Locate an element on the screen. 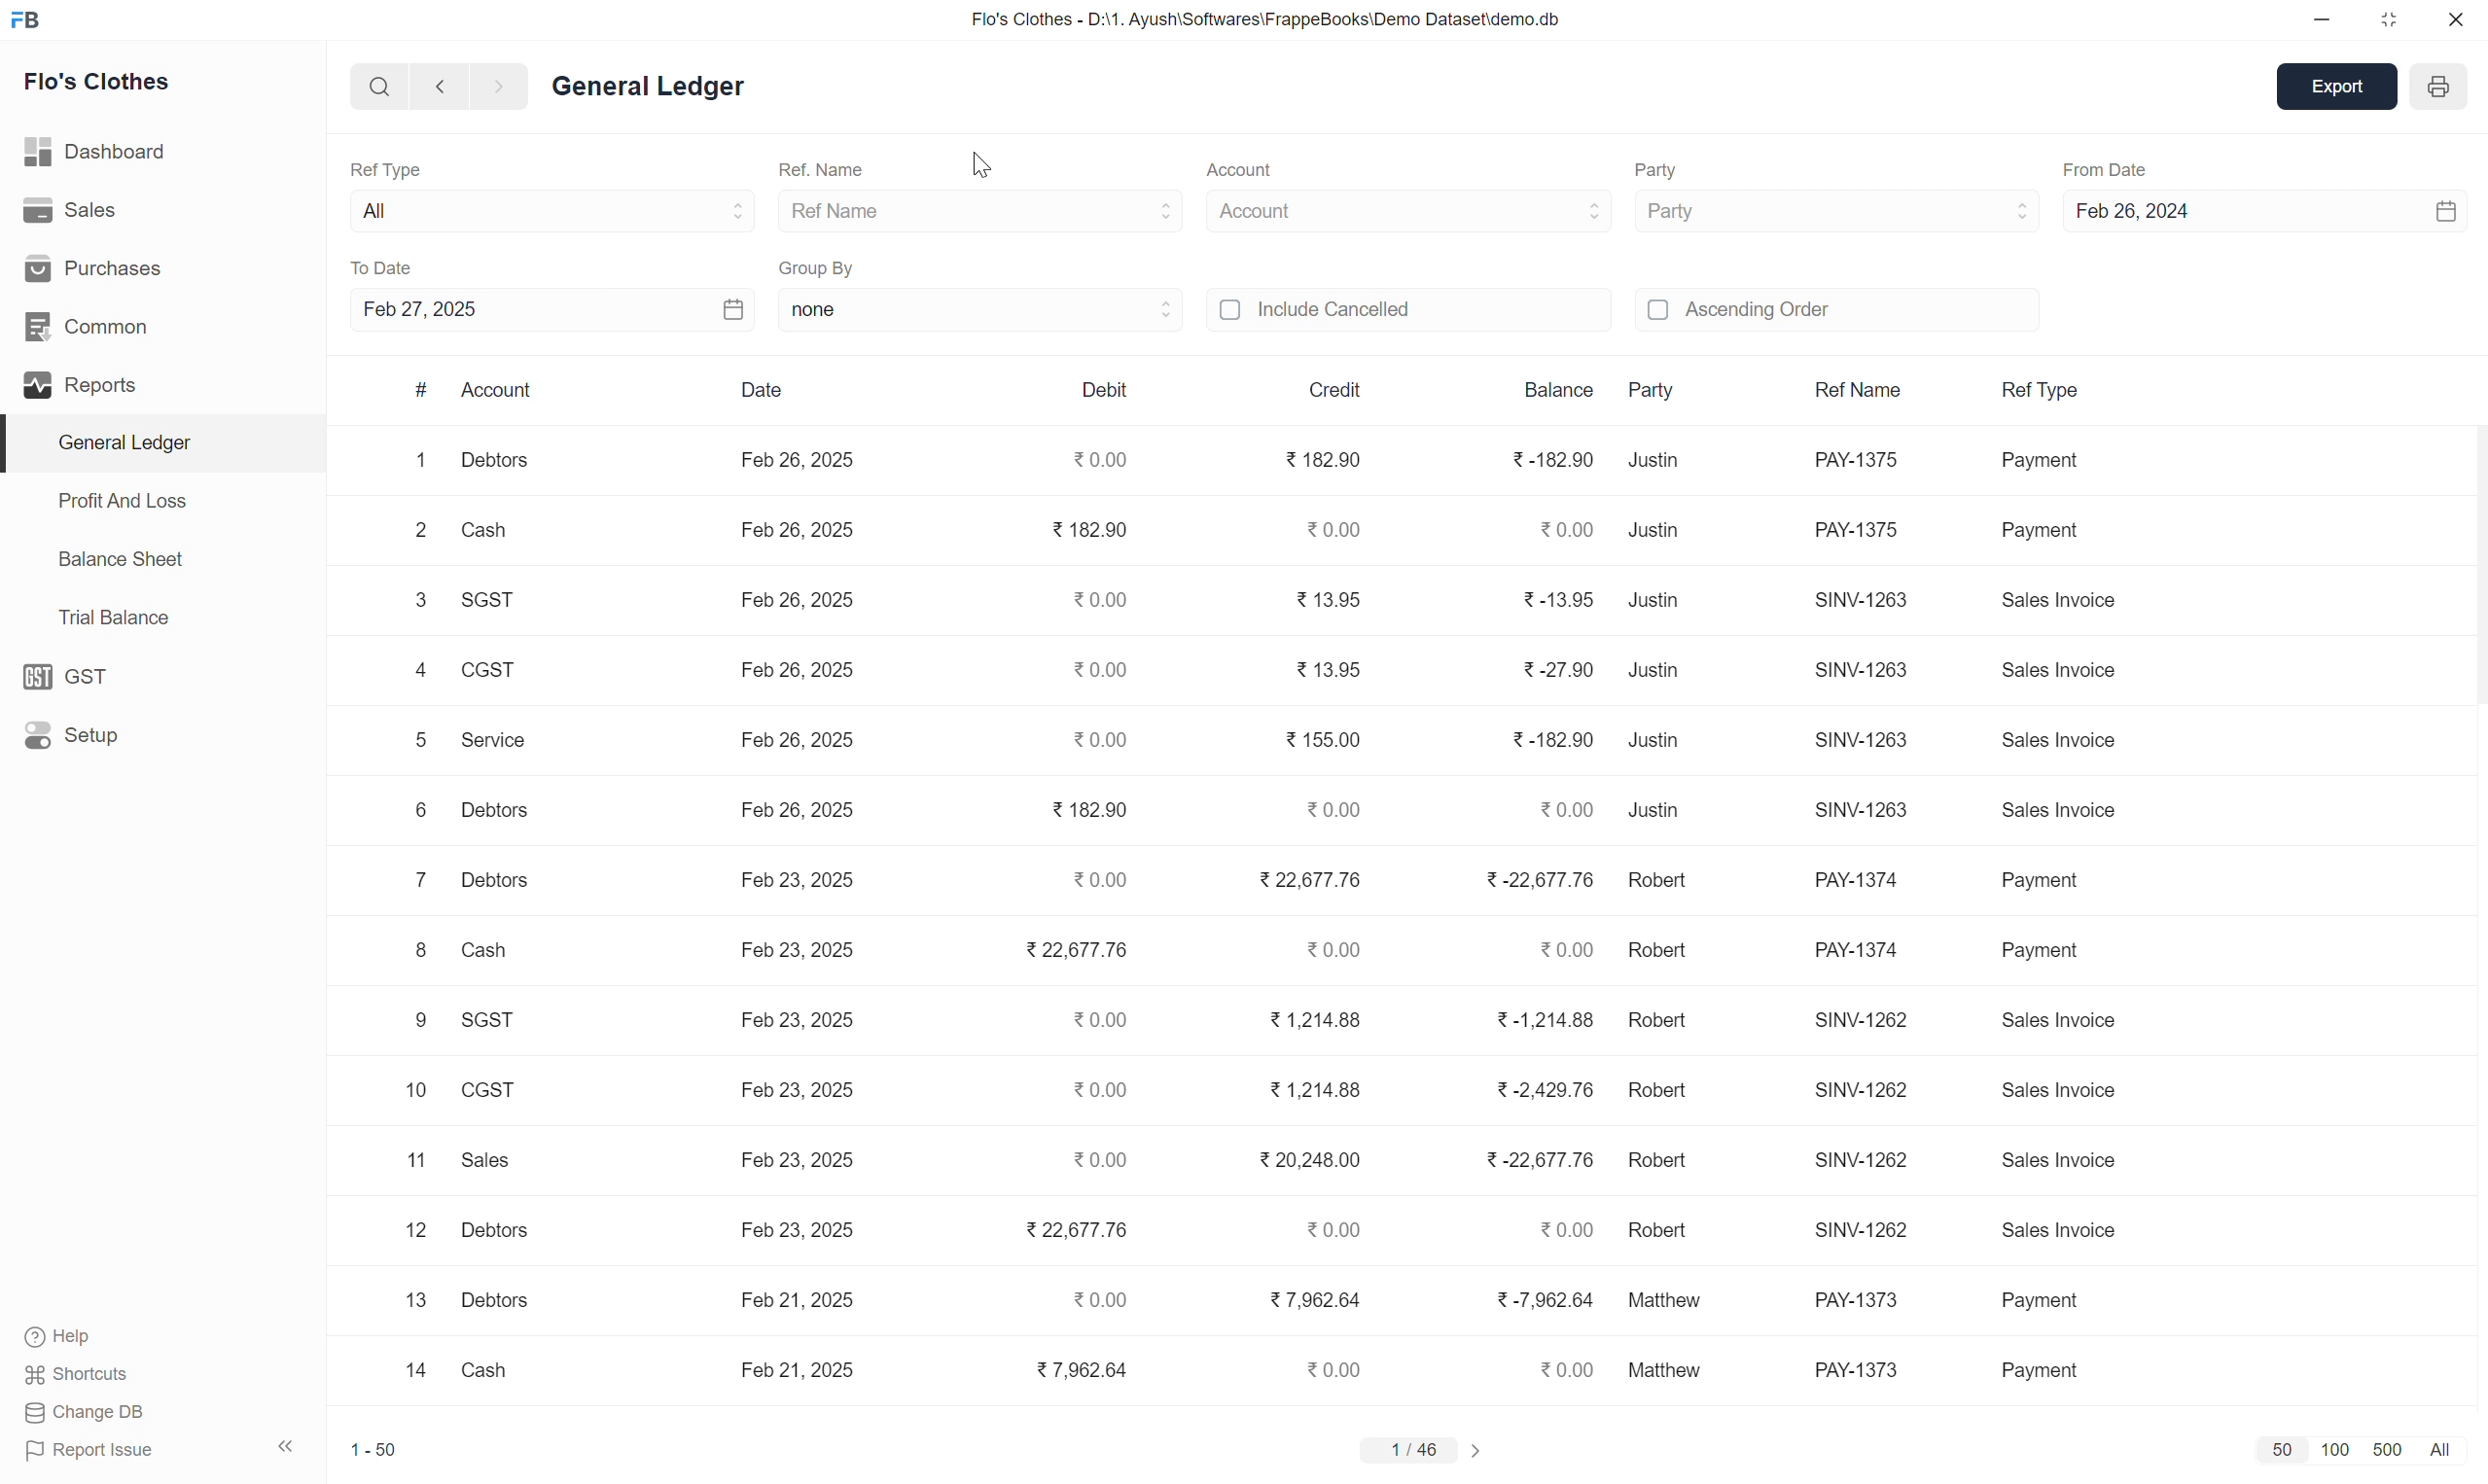 The width and height of the screenshot is (2488, 1484). justin is located at coordinates (1656, 671).